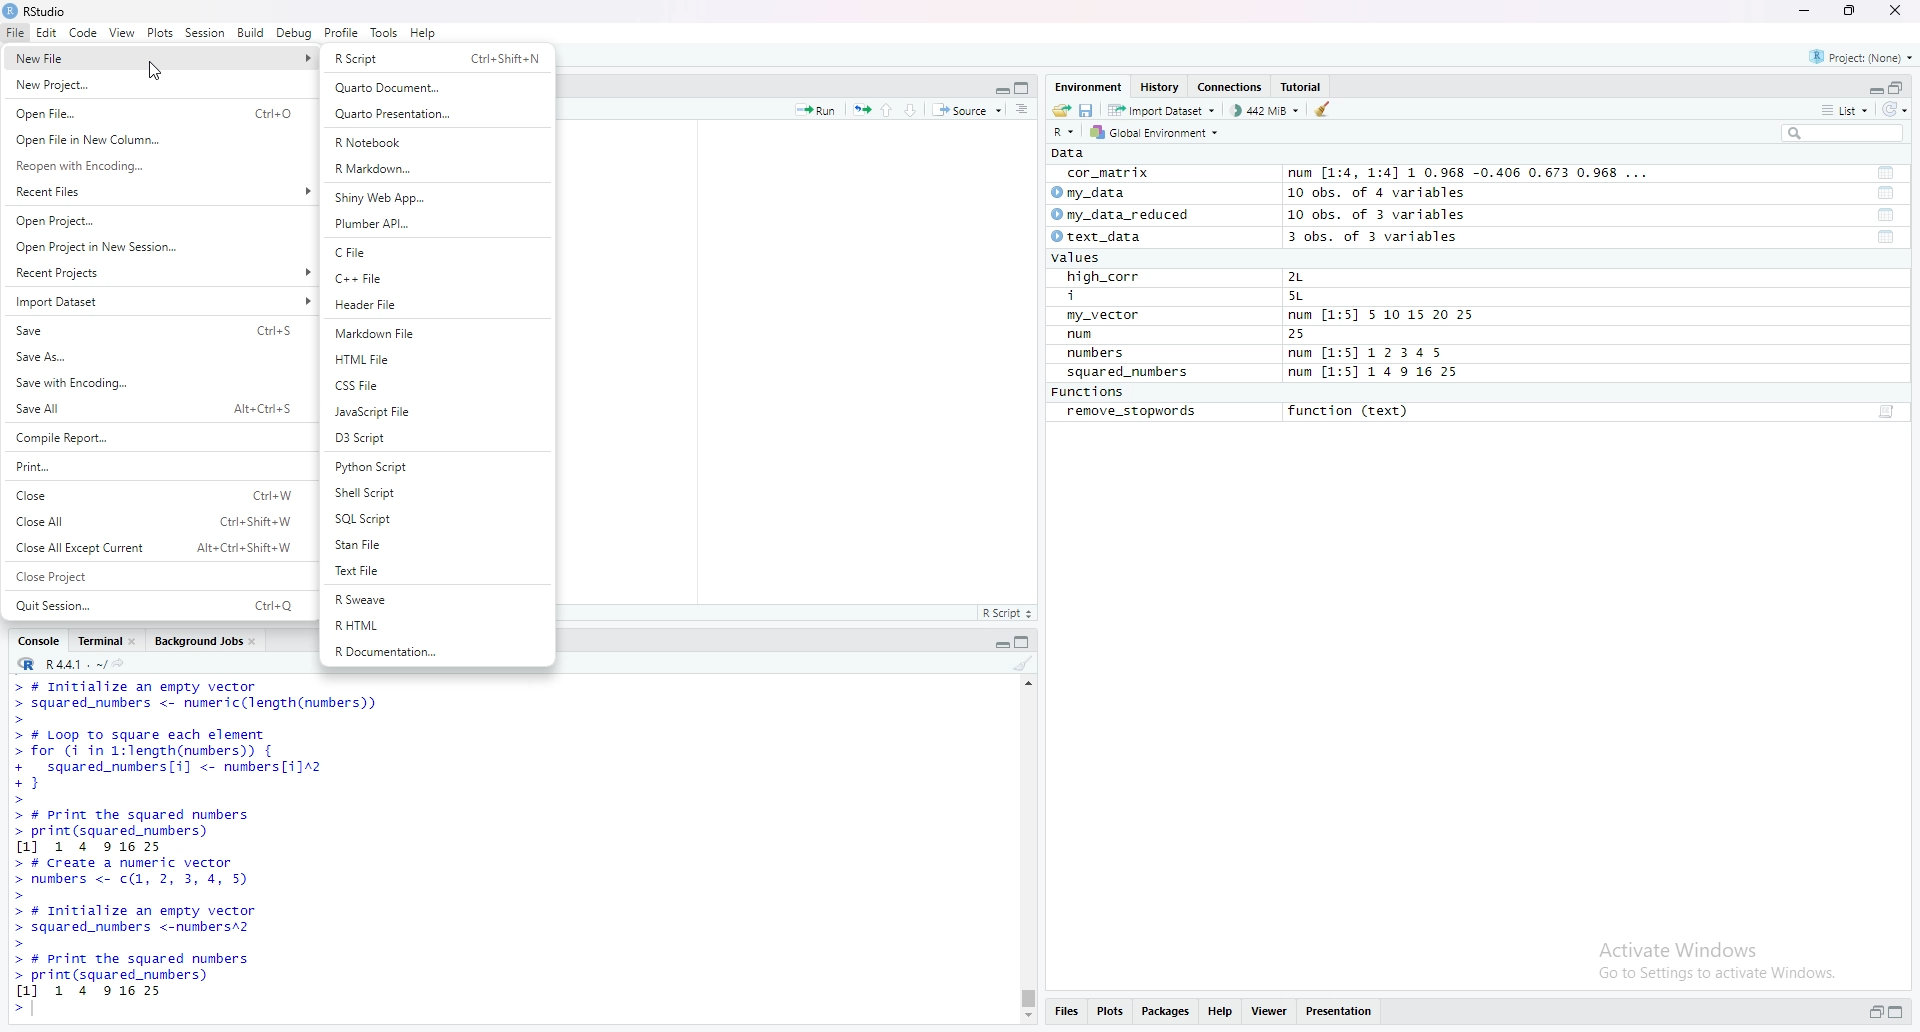 The height and width of the screenshot is (1032, 1920). Describe the element at coordinates (37, 12) in the screenshot. I see `RStudio` at that location.